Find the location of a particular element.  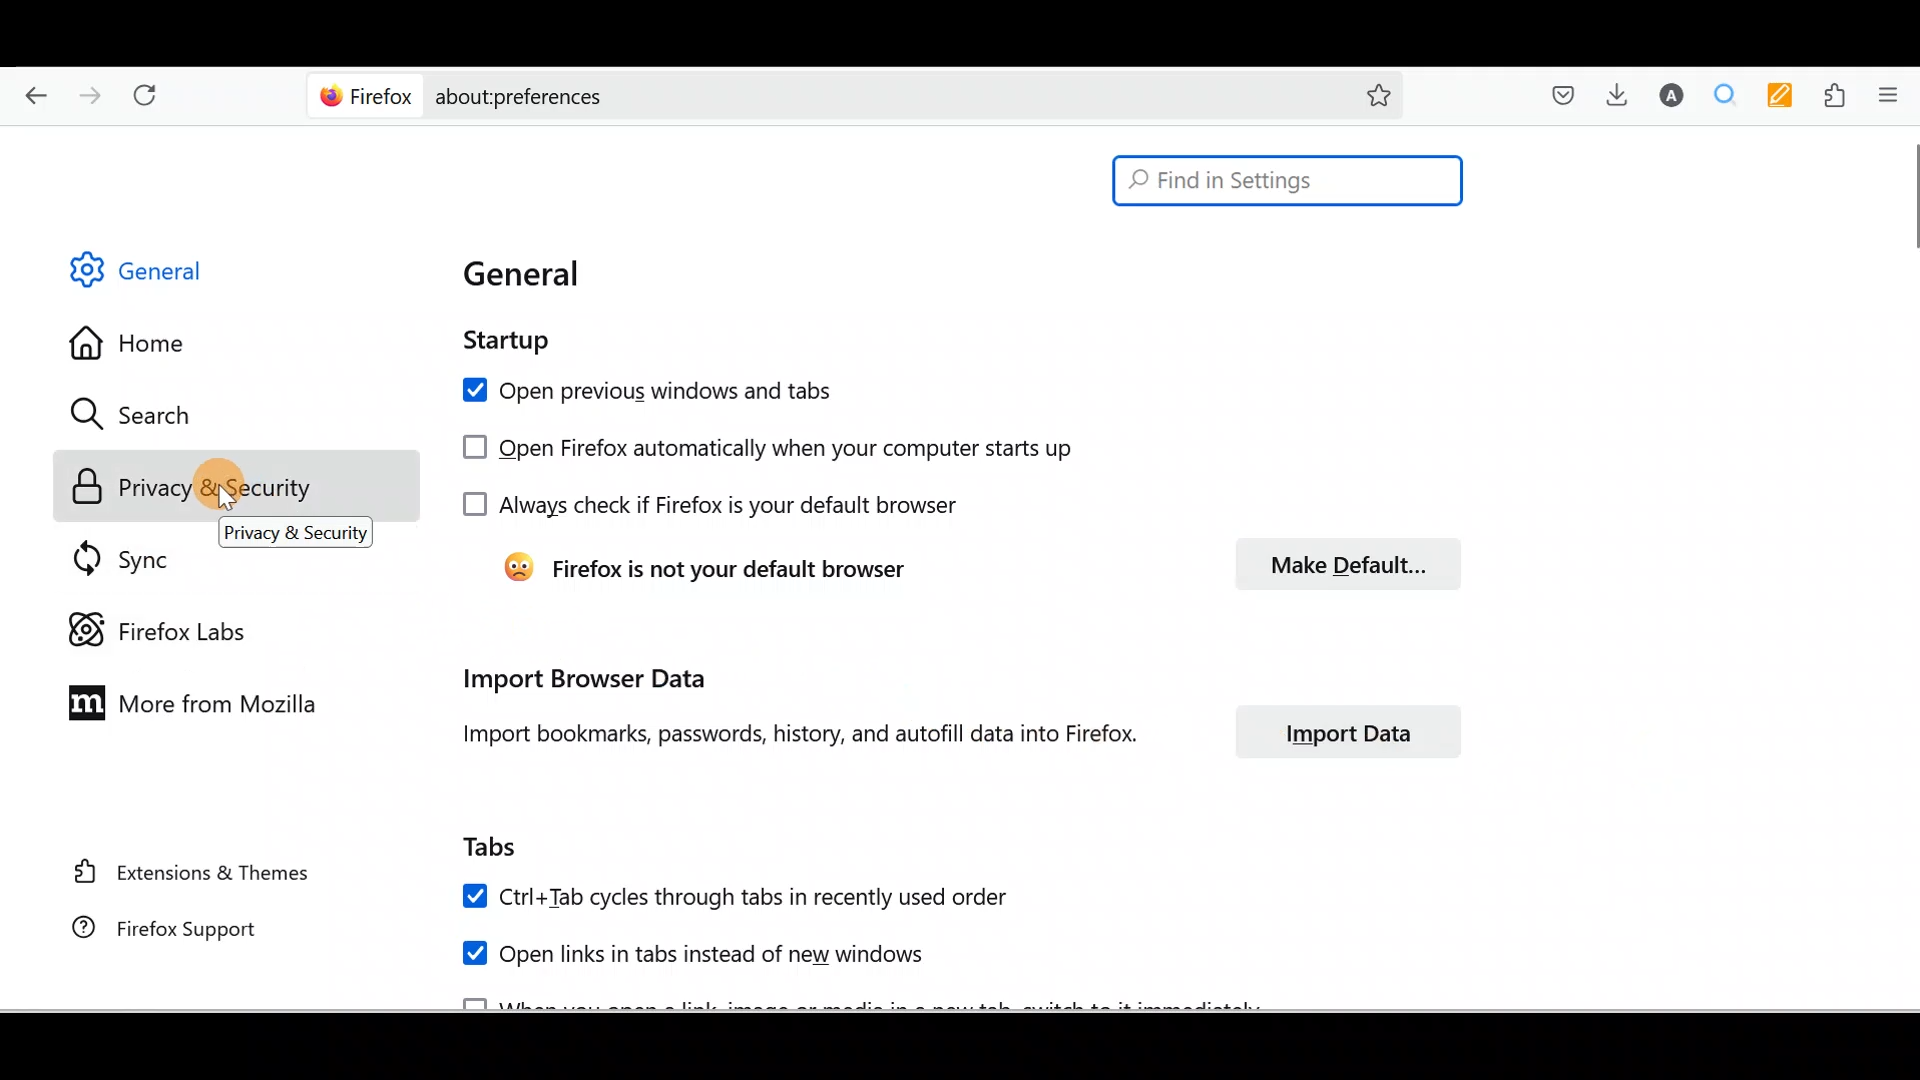

Privacy & security is located at coordinates (185, 484).